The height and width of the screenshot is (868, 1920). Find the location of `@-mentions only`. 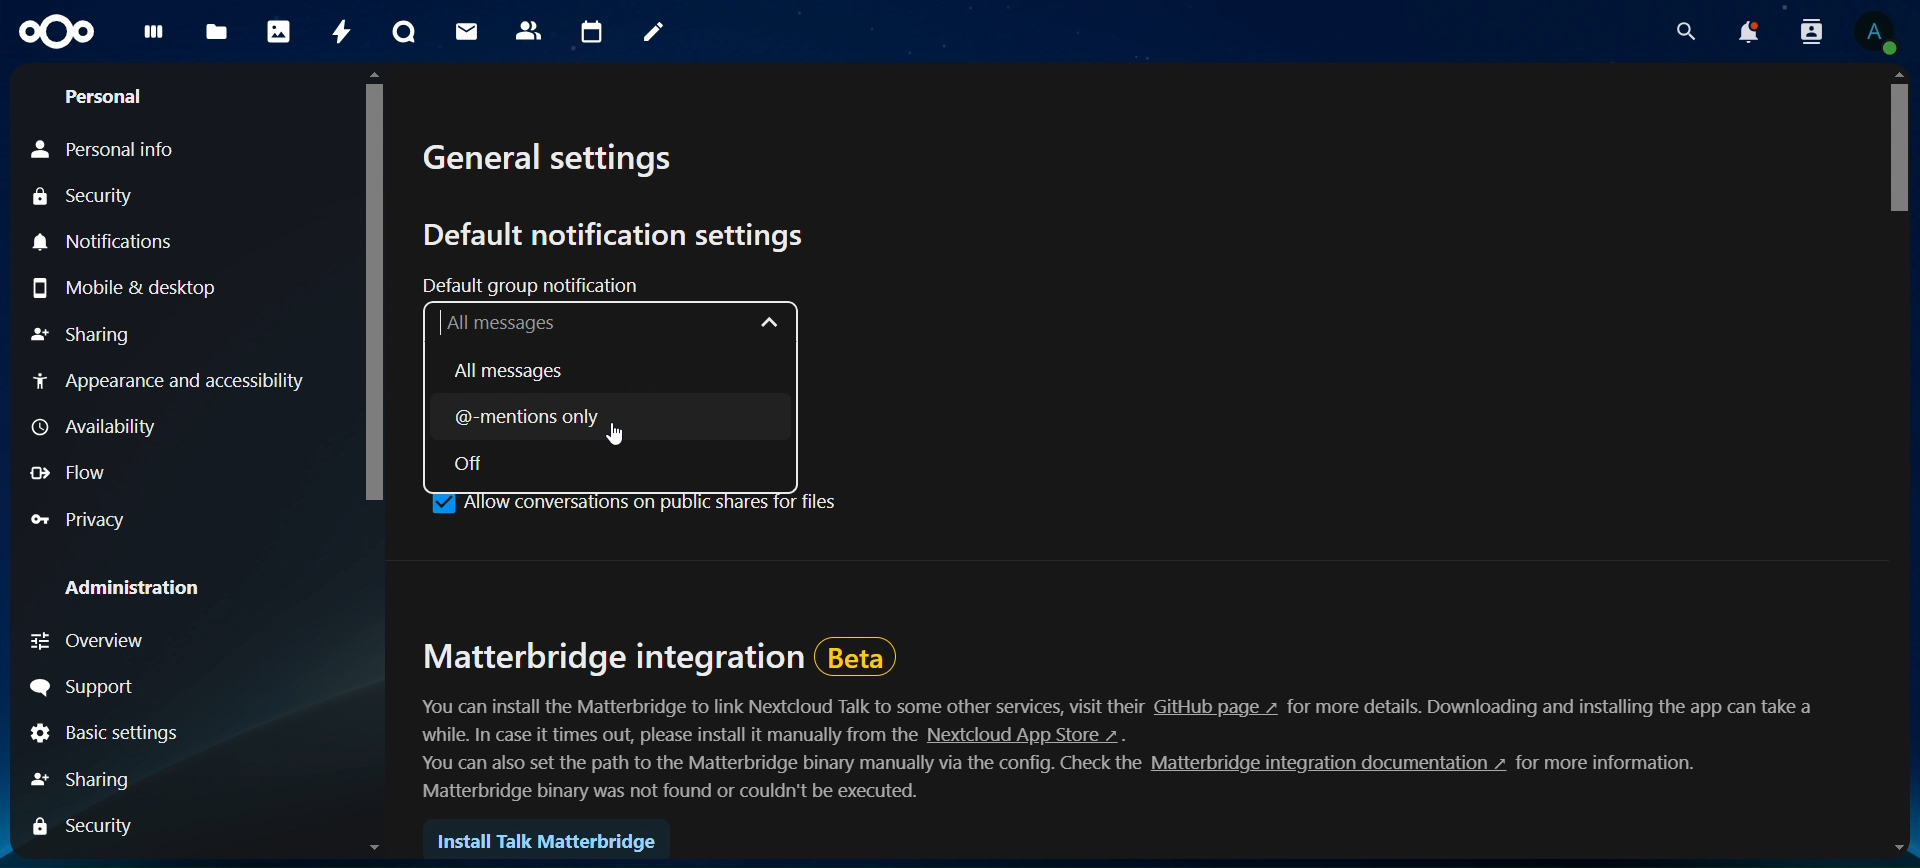

@-mentions only is located at coordinates (578, 418).